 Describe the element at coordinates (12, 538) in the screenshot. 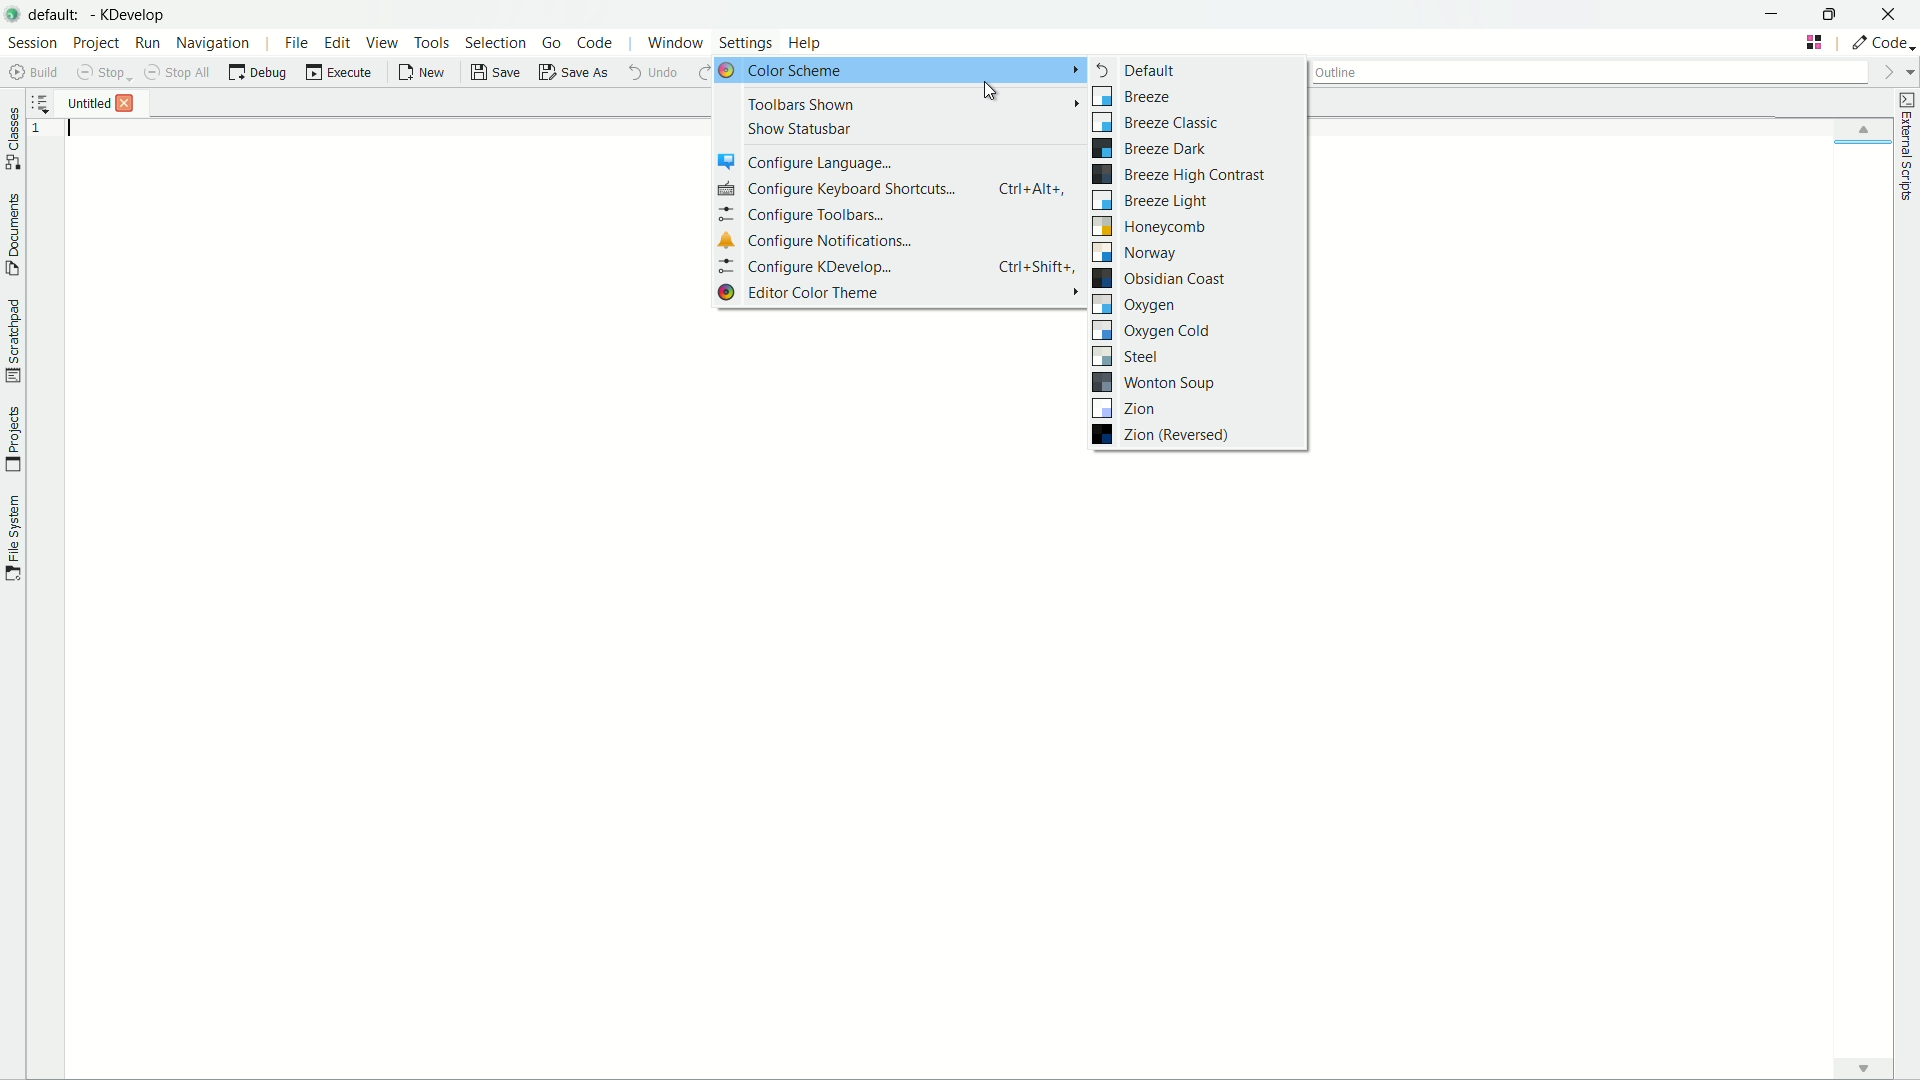

I see `toggle file system` at that location.